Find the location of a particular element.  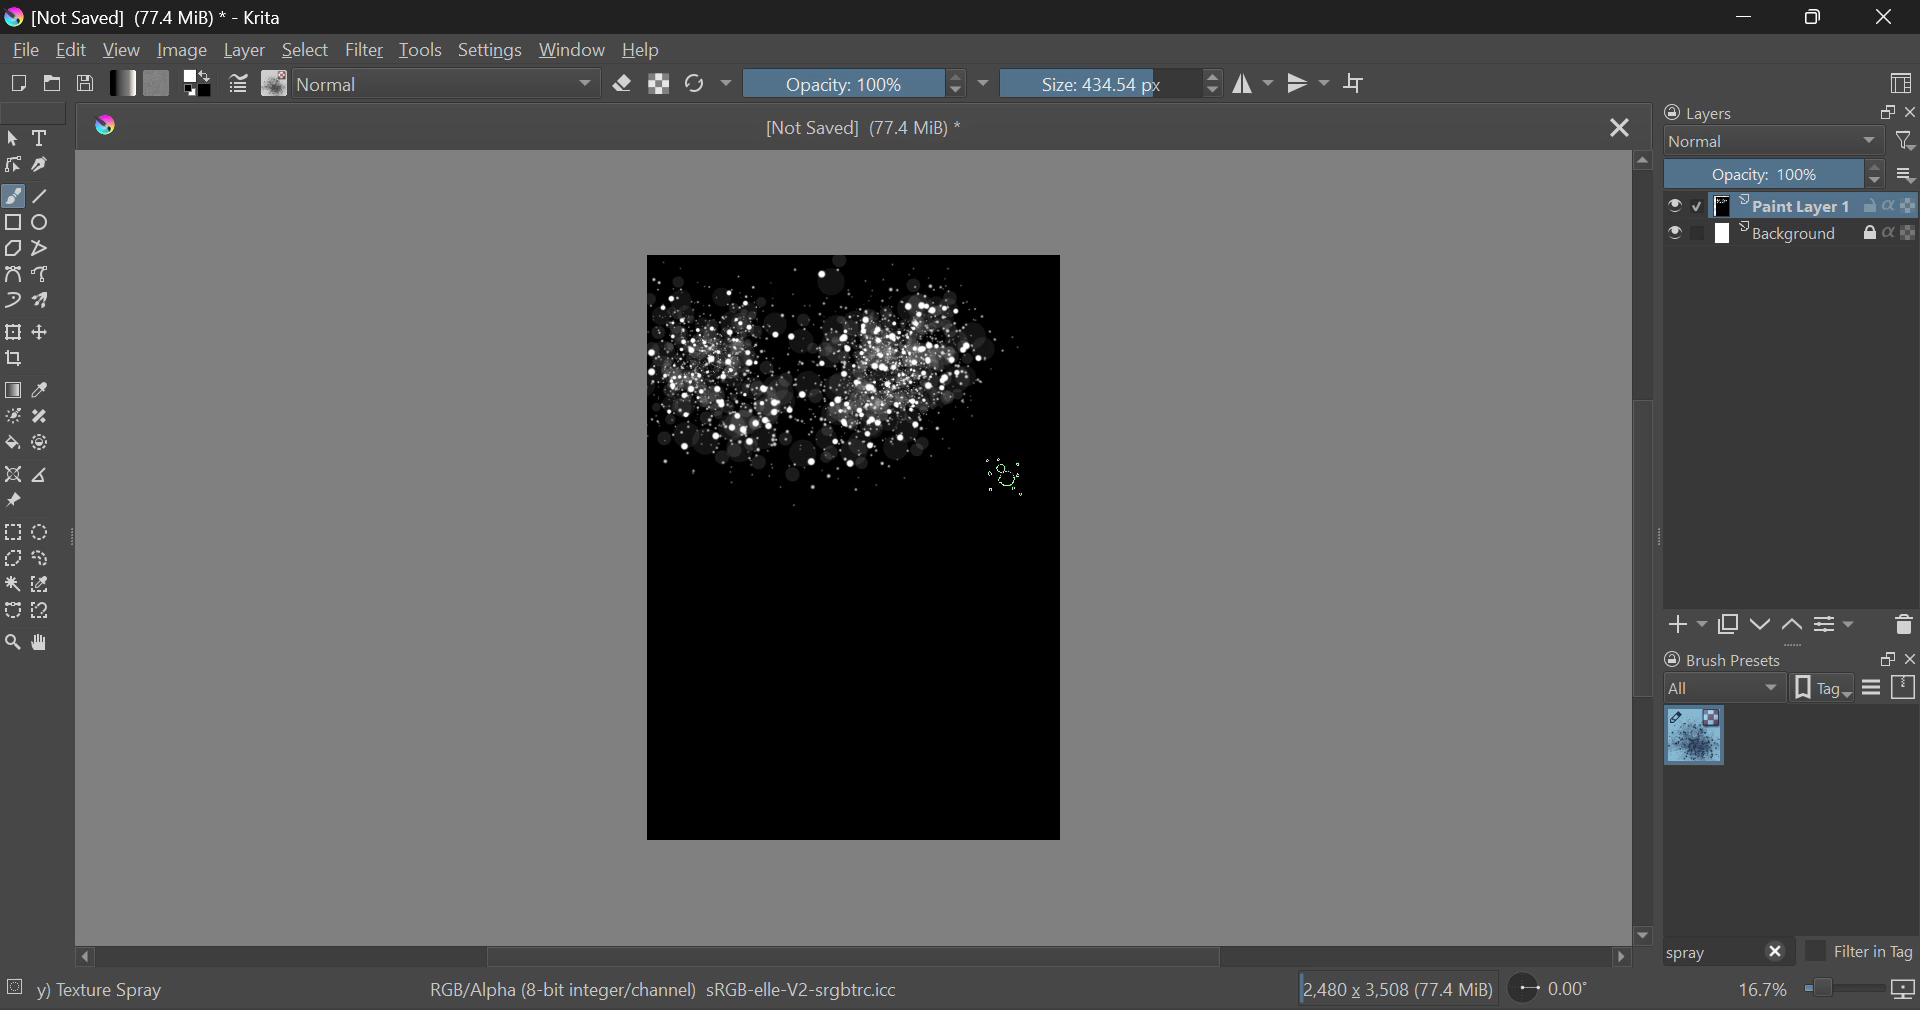

Circular Selection is located at coordinates (41, 532).